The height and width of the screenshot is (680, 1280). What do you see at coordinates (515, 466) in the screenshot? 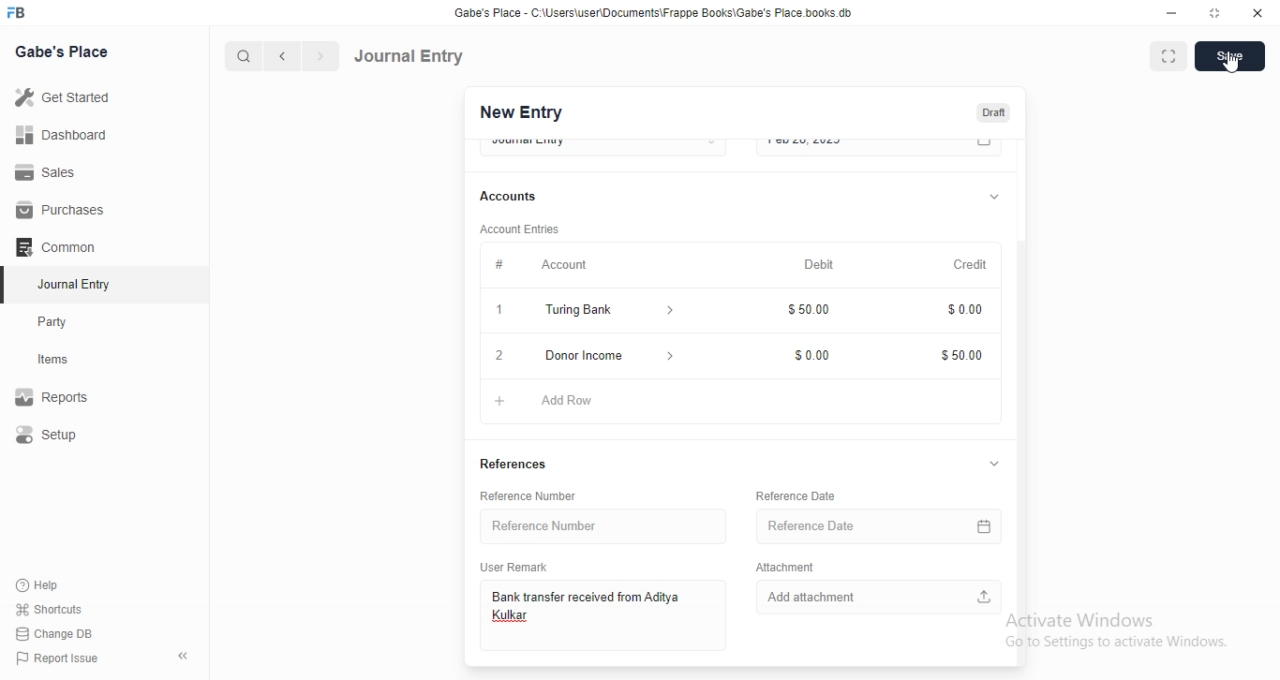
I see `References` at bounding box center [515, 466].